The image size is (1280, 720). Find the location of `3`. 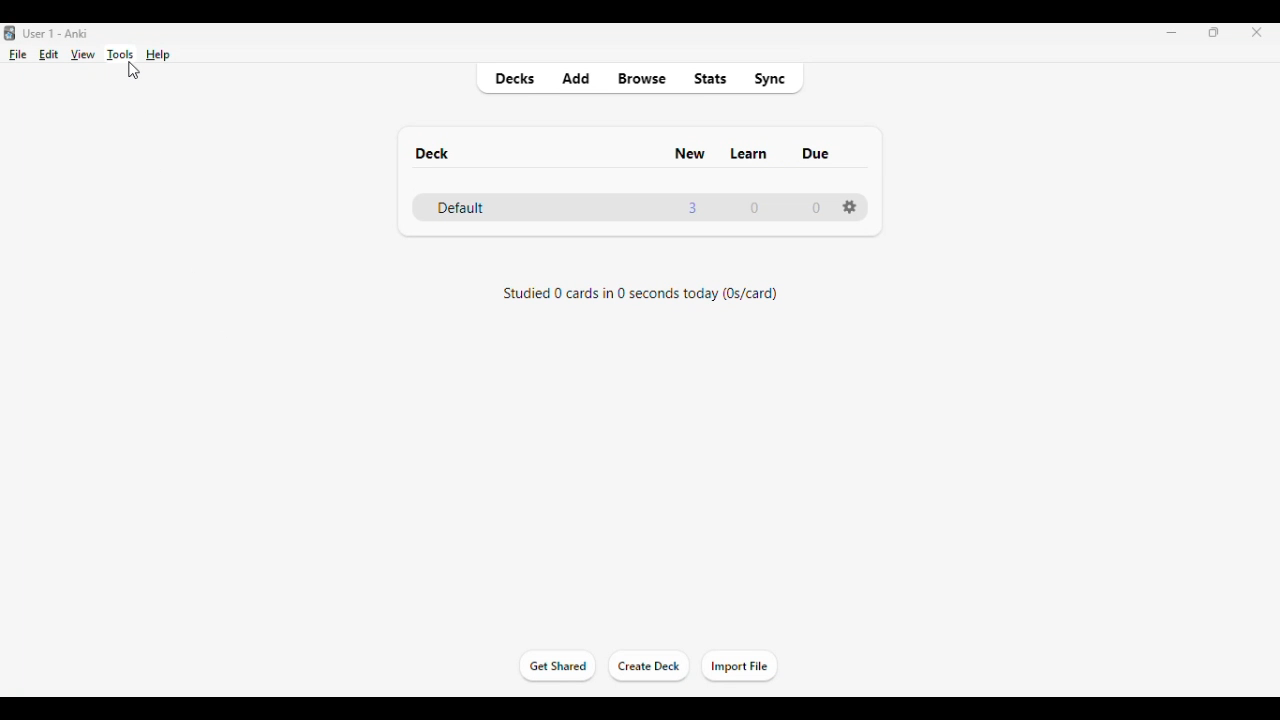

3 is located at coordinates (692, 208).